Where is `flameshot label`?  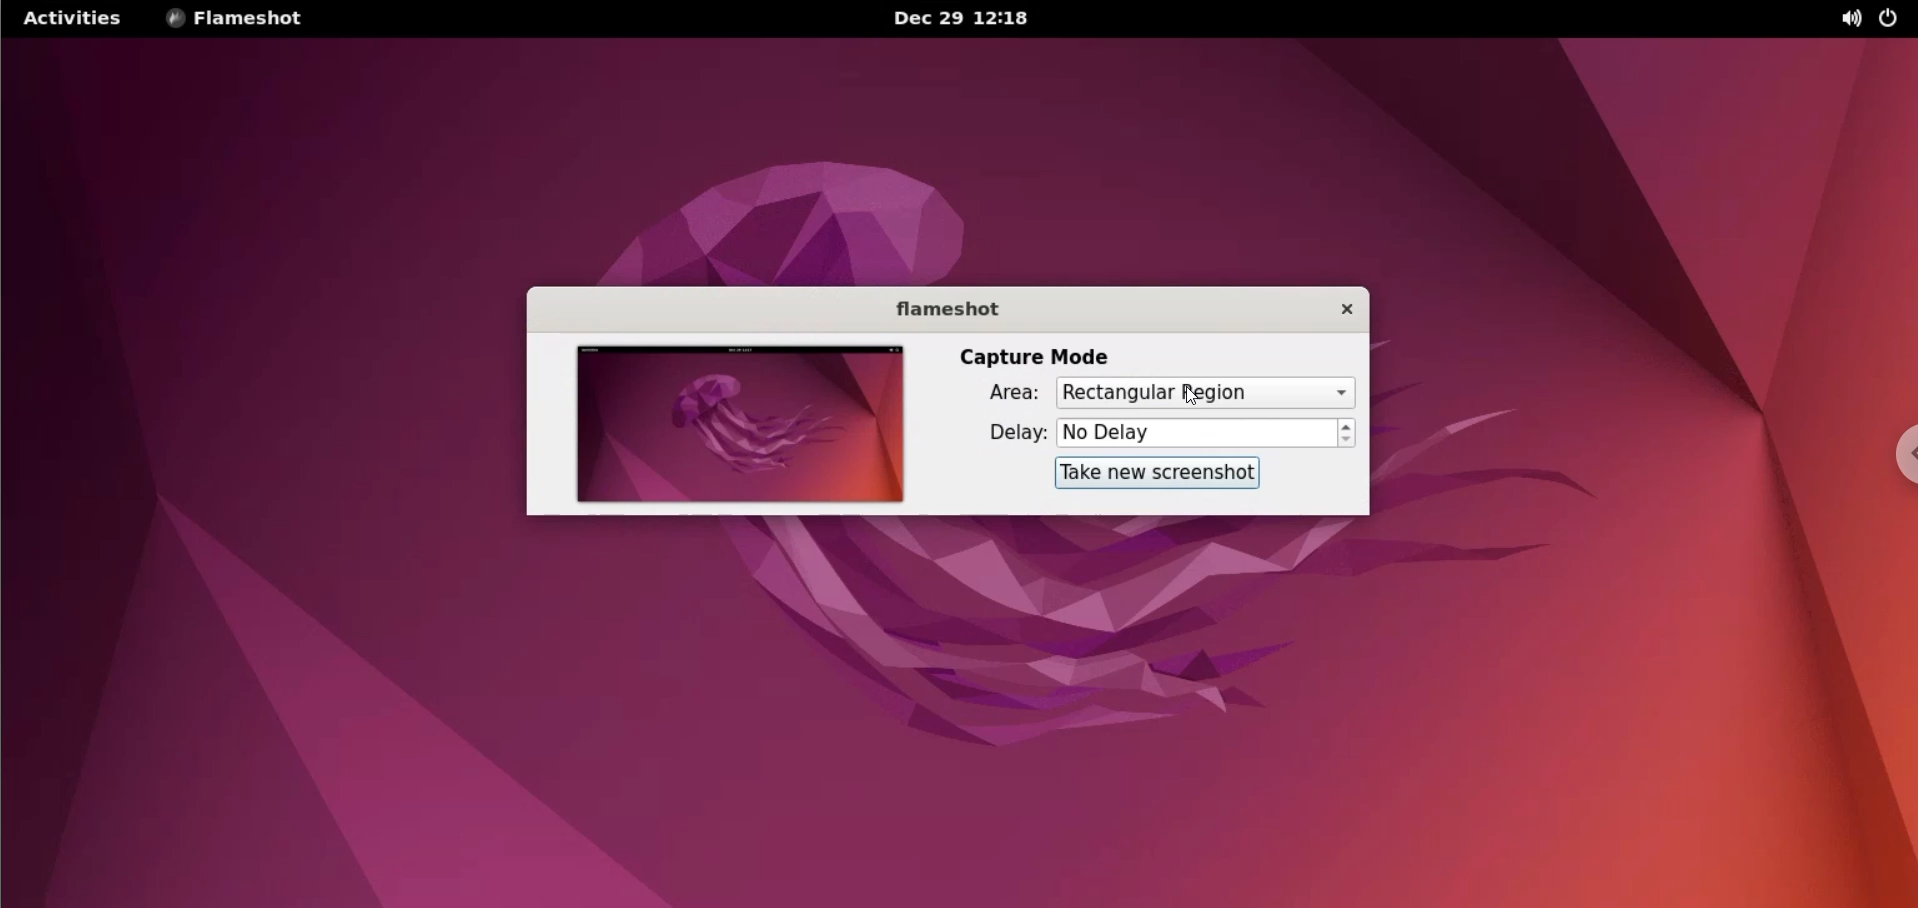
flameshot label is located at coordinates (942, 311).